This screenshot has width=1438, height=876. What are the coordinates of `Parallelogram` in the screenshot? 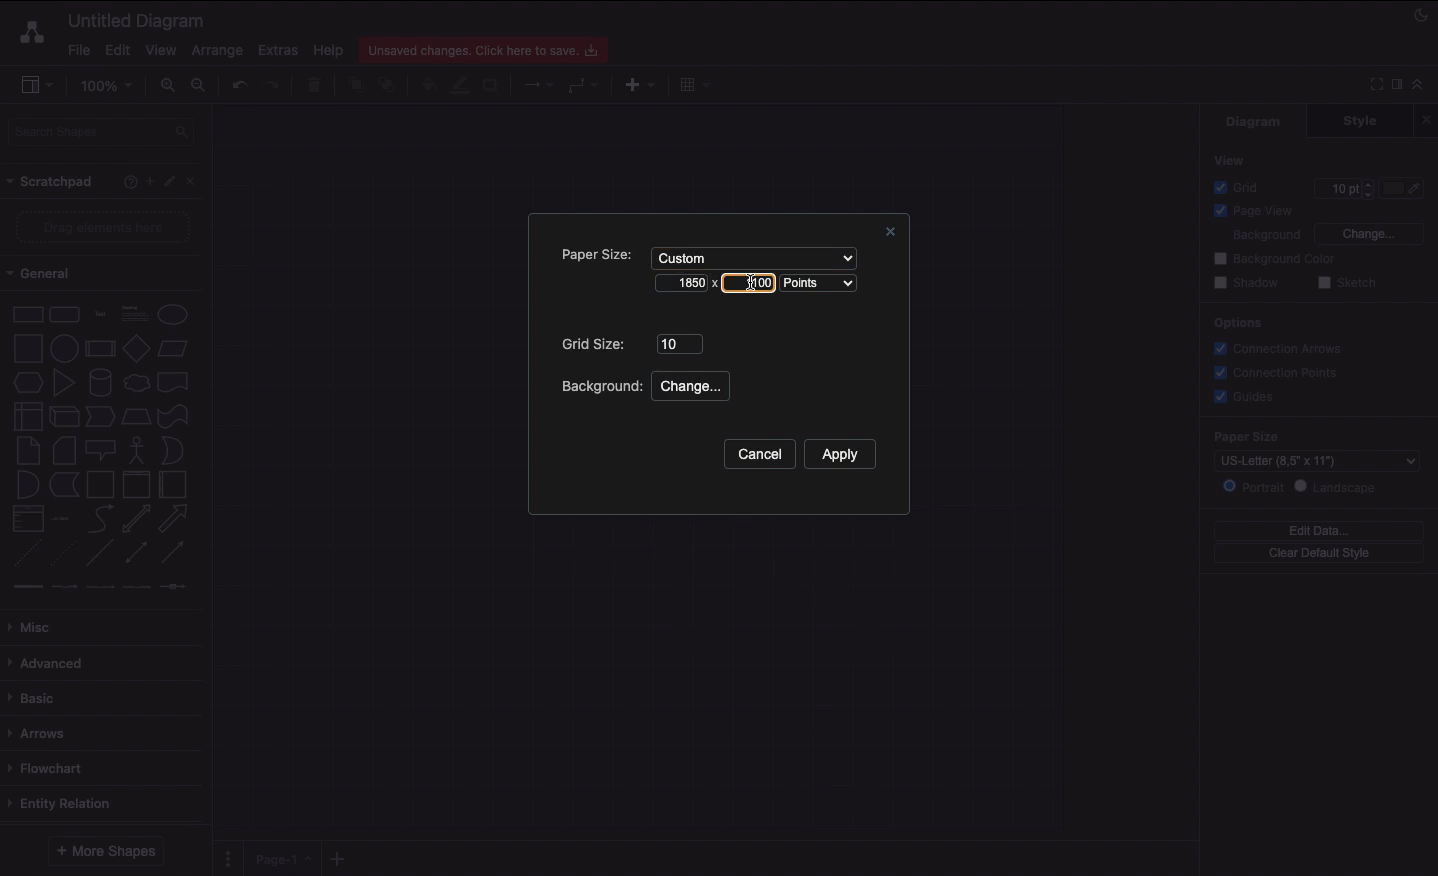 It's located at (174, 349).